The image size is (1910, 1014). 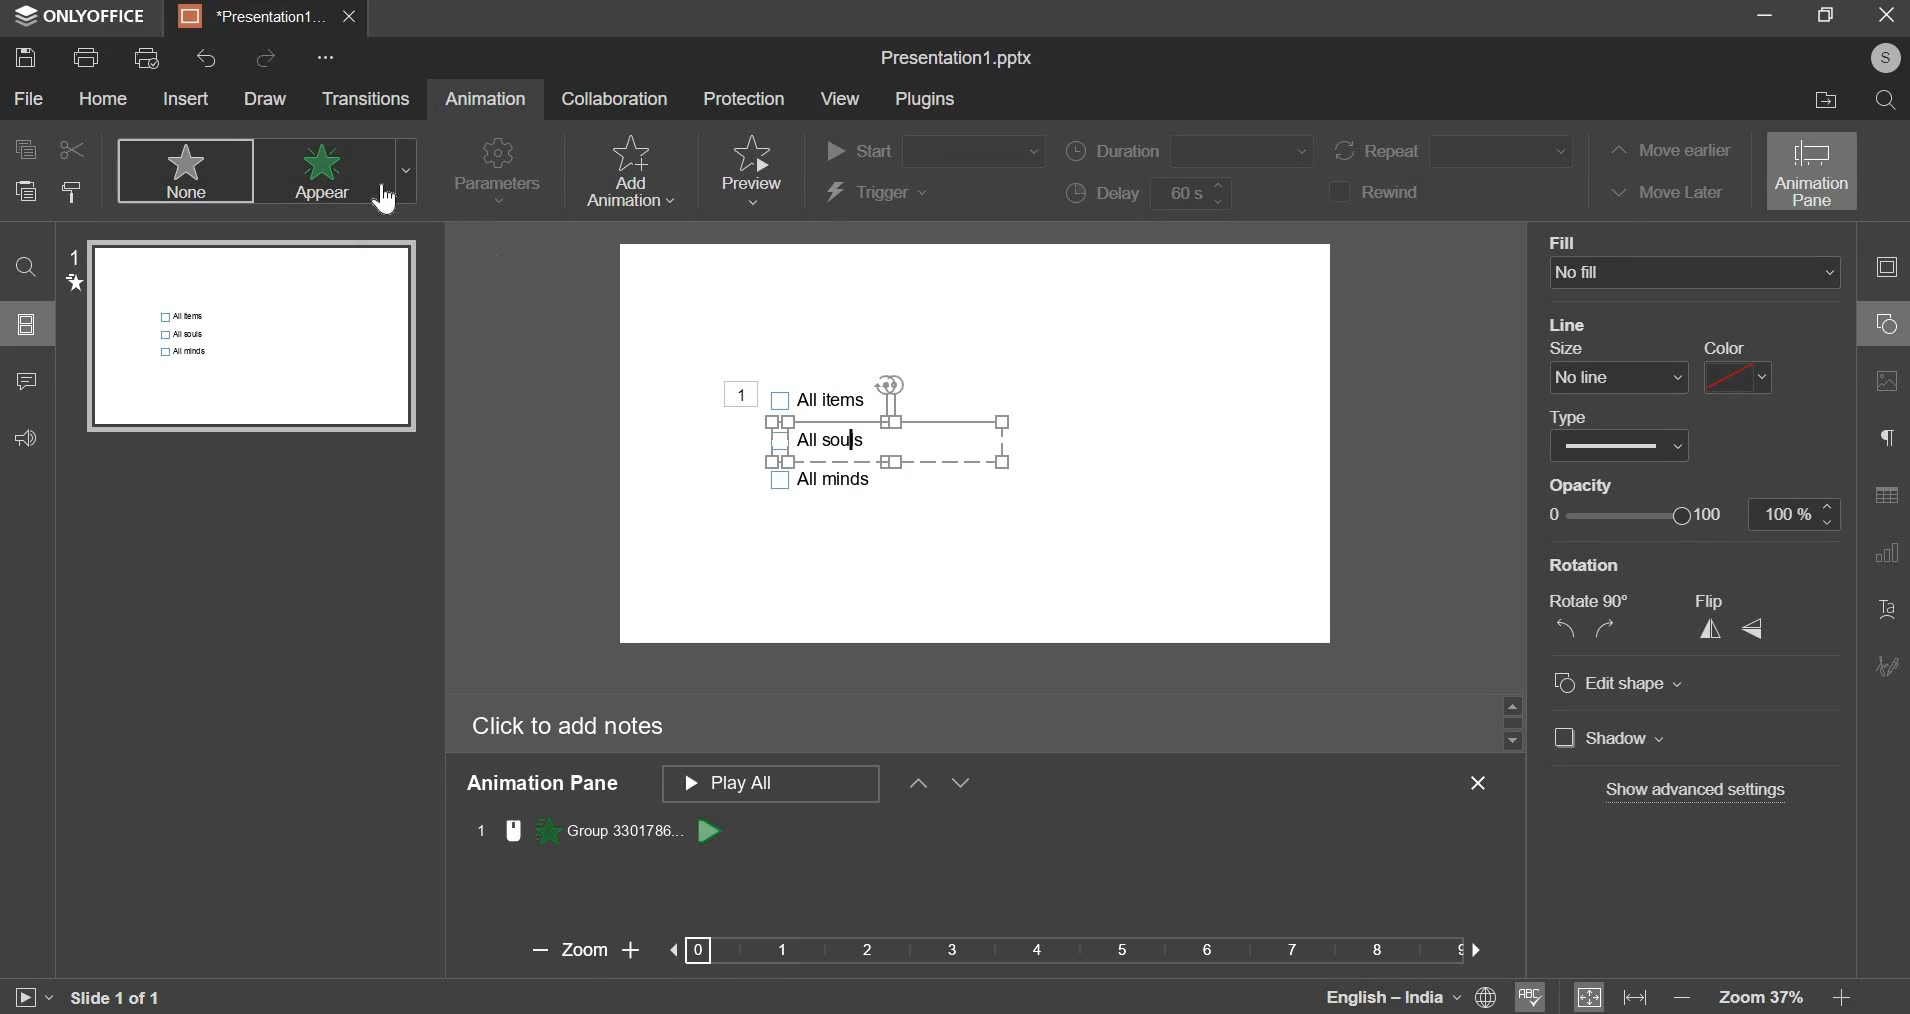 I want to click on zoom, so click(x=992, y=949).